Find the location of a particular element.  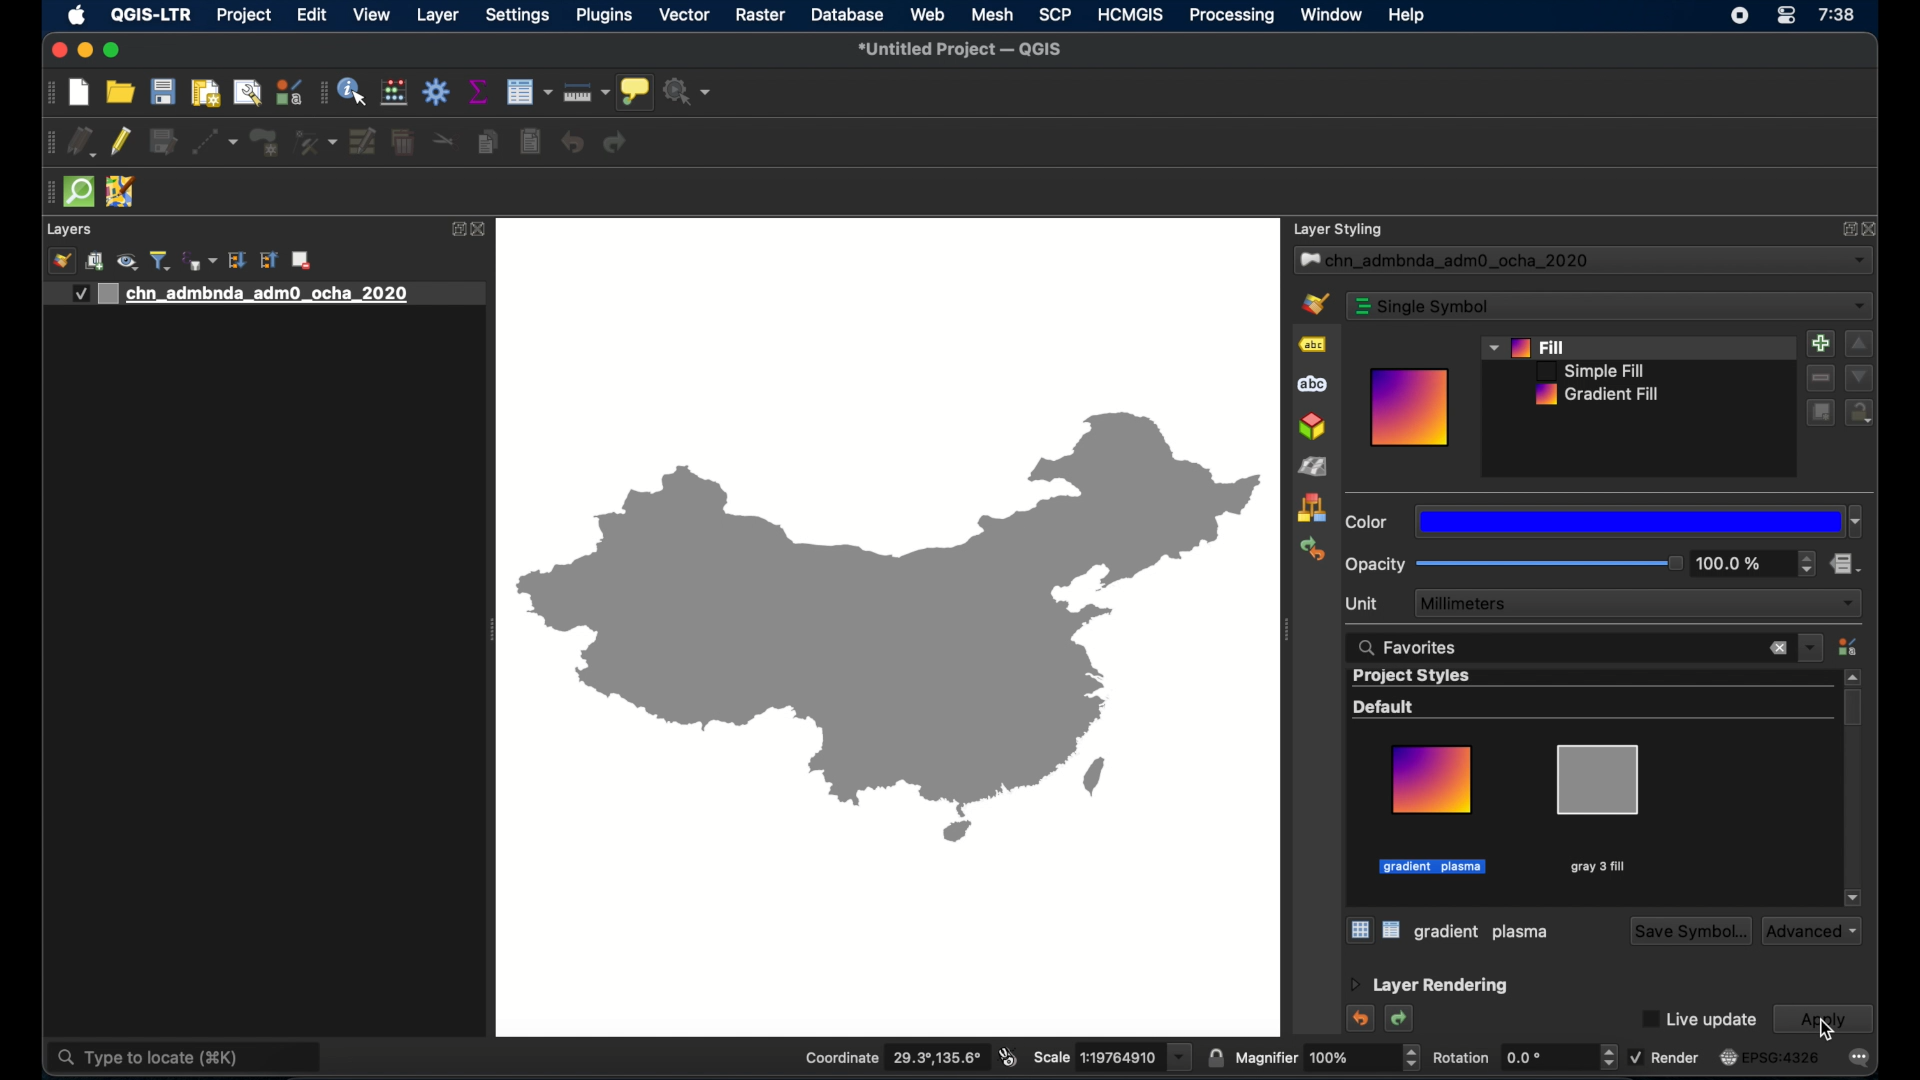

open layer styling panel is located at coordinates (62, 260).